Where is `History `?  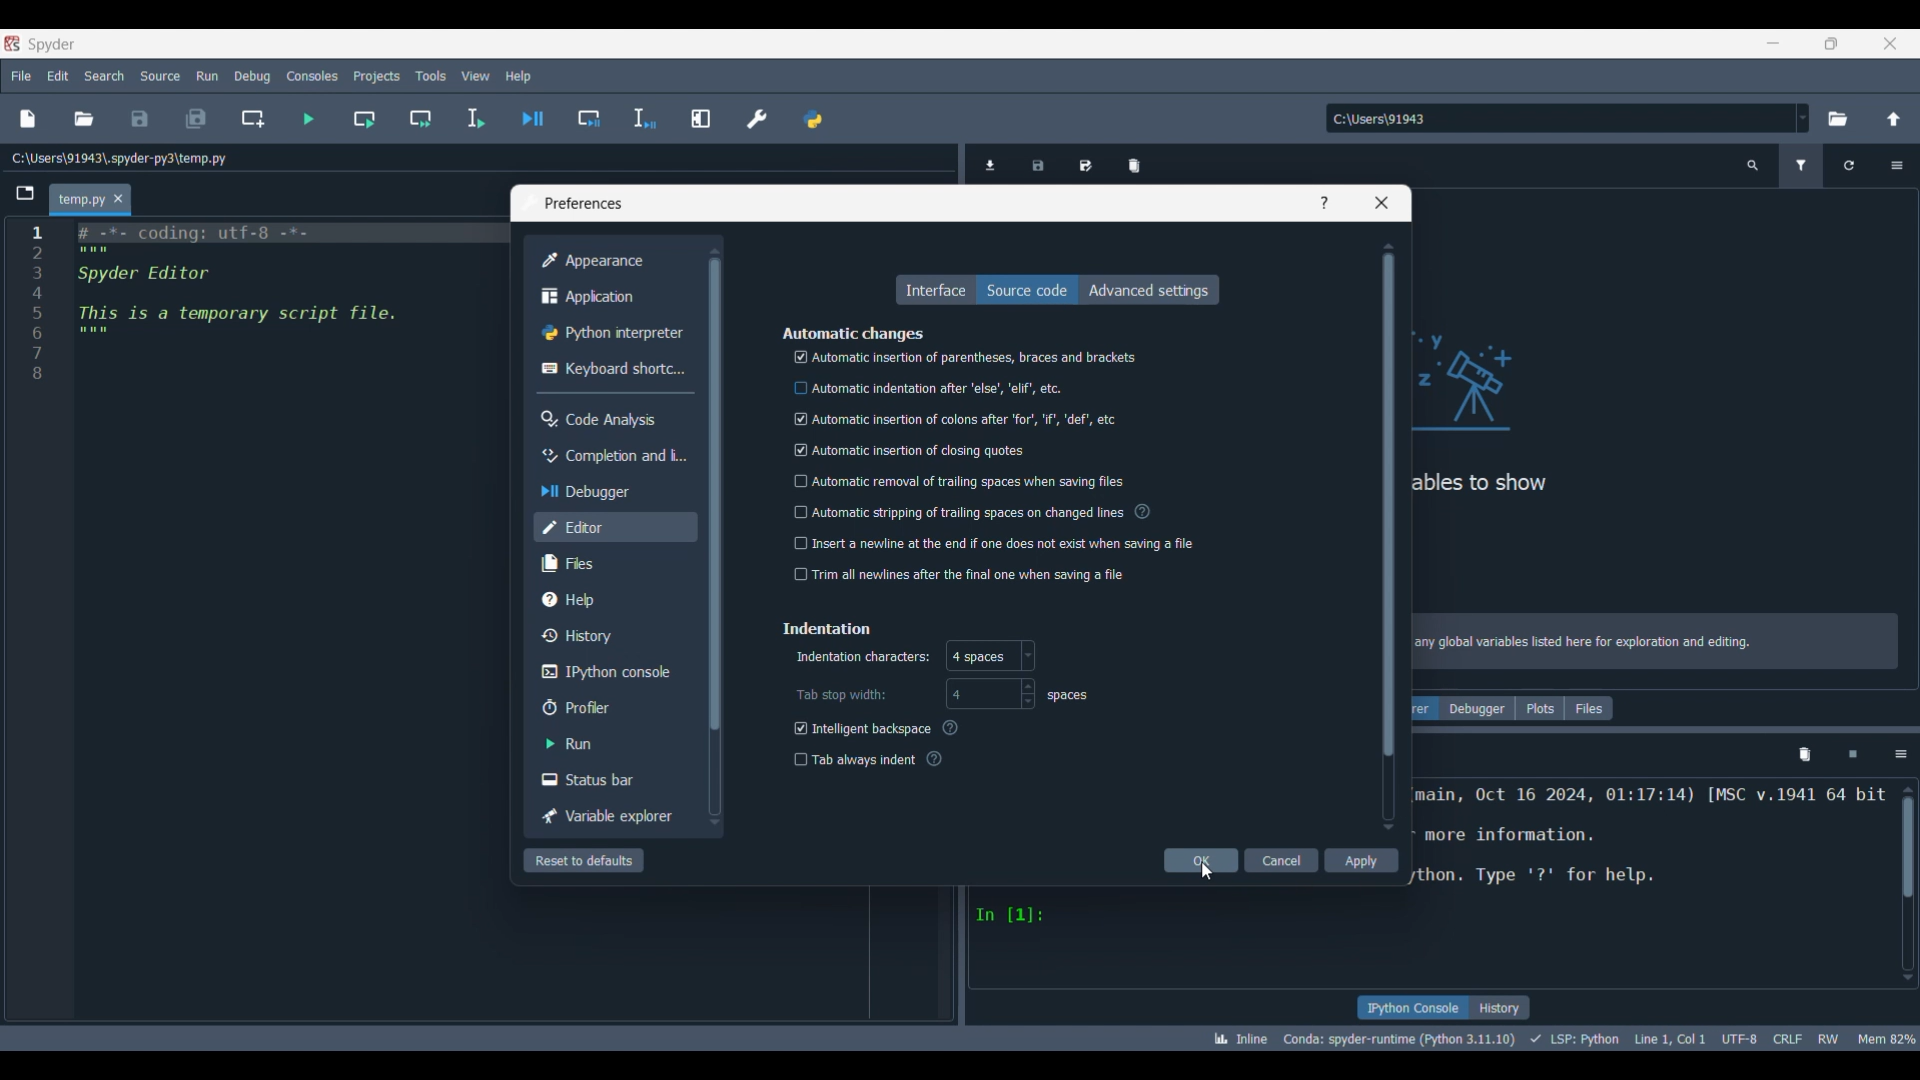 History  is located at coordinates (1501, 1008).